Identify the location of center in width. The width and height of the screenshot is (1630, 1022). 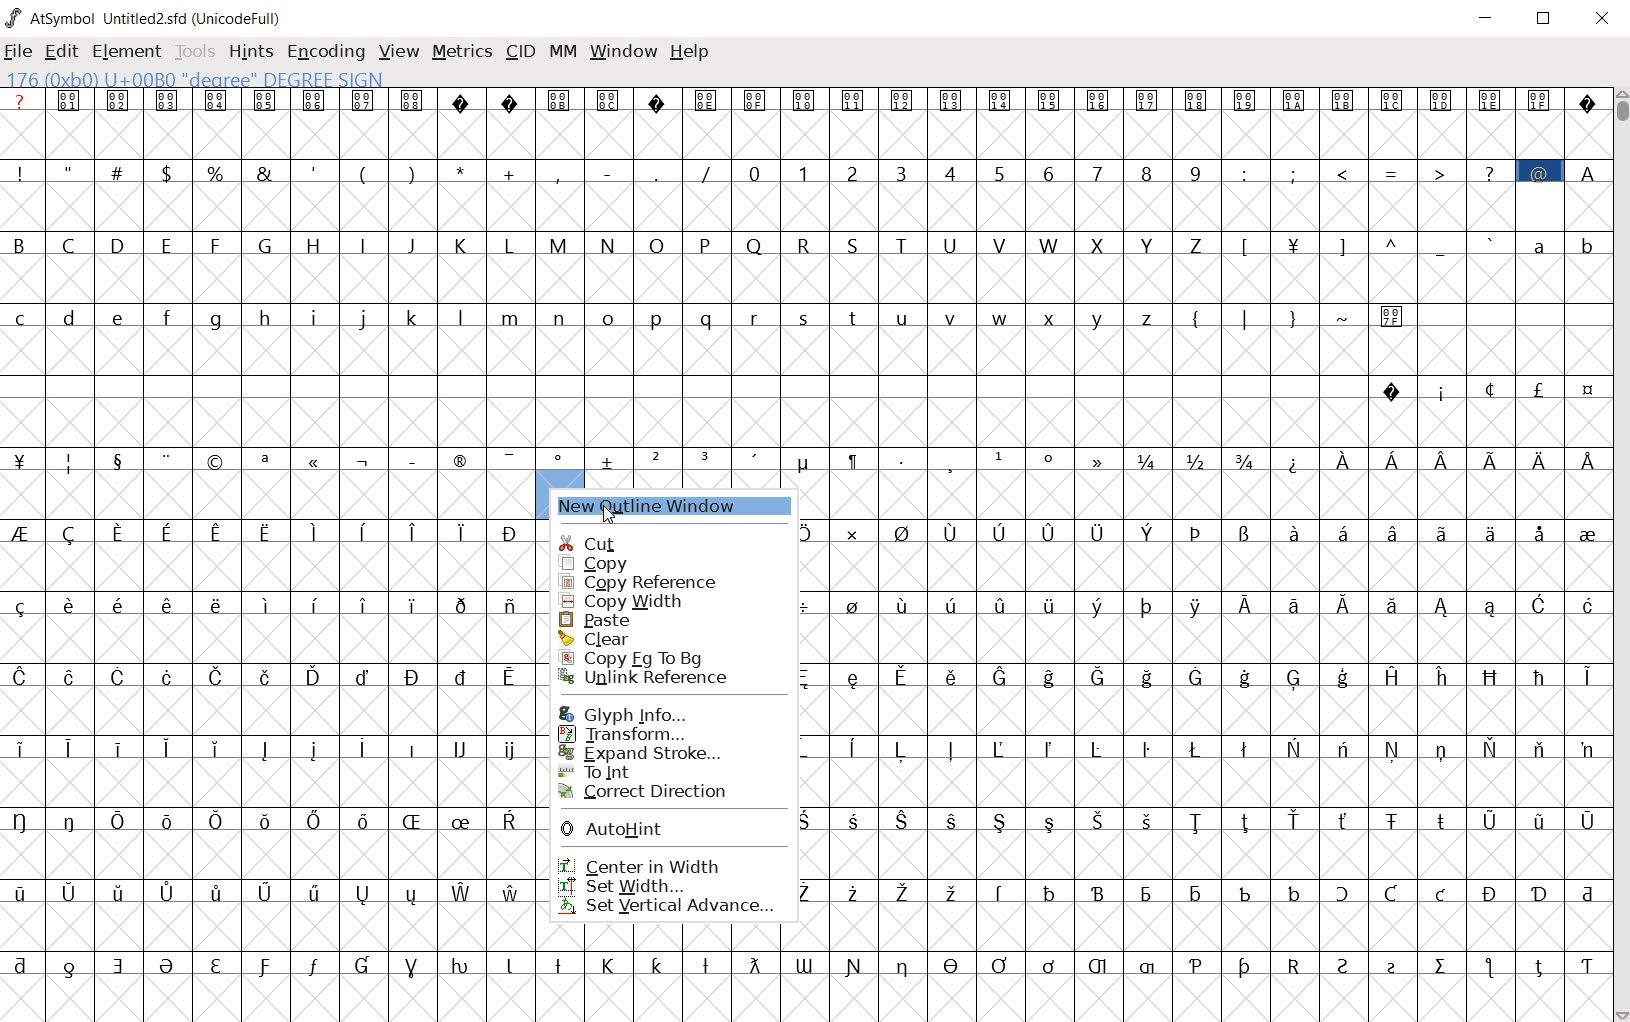
(674, 865).